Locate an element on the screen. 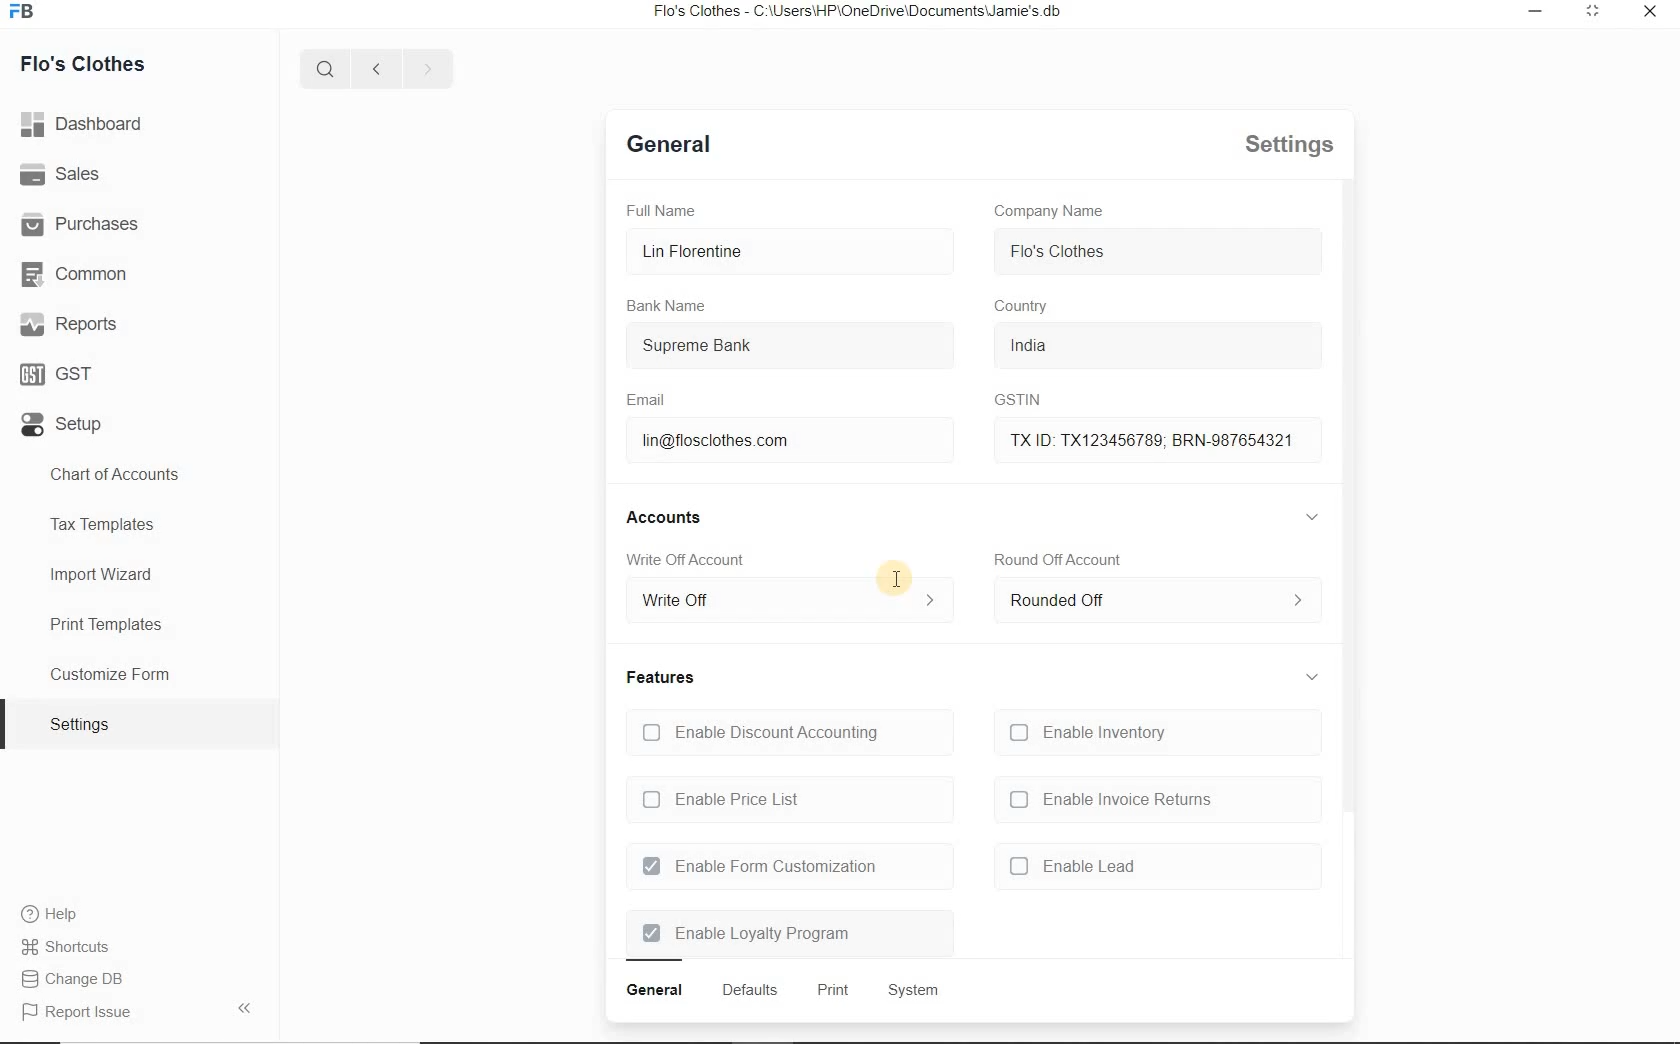 The height and width of the screenshot is (1044, 1680). General is located at coordinates (653, 990).